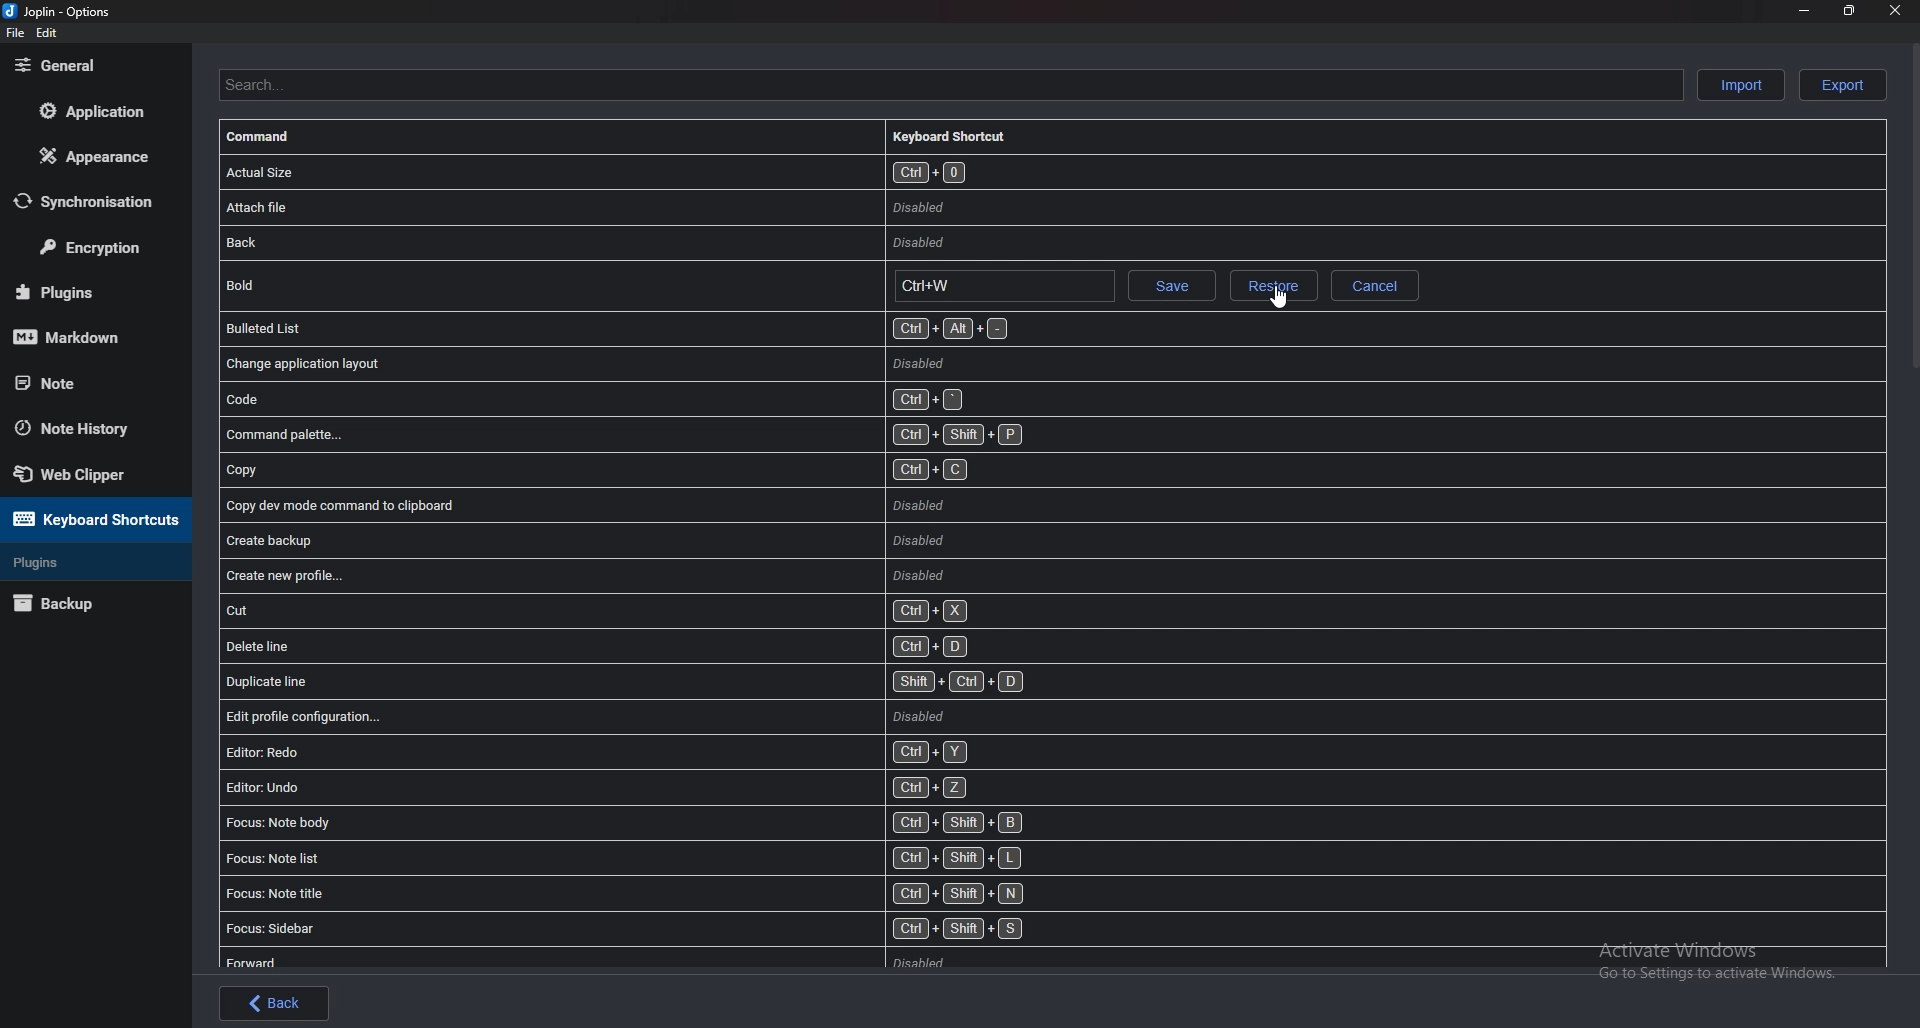  What do you see at coordinates (83, 383) in the screenshot?
I see `note` at bounding box center [83, 383].